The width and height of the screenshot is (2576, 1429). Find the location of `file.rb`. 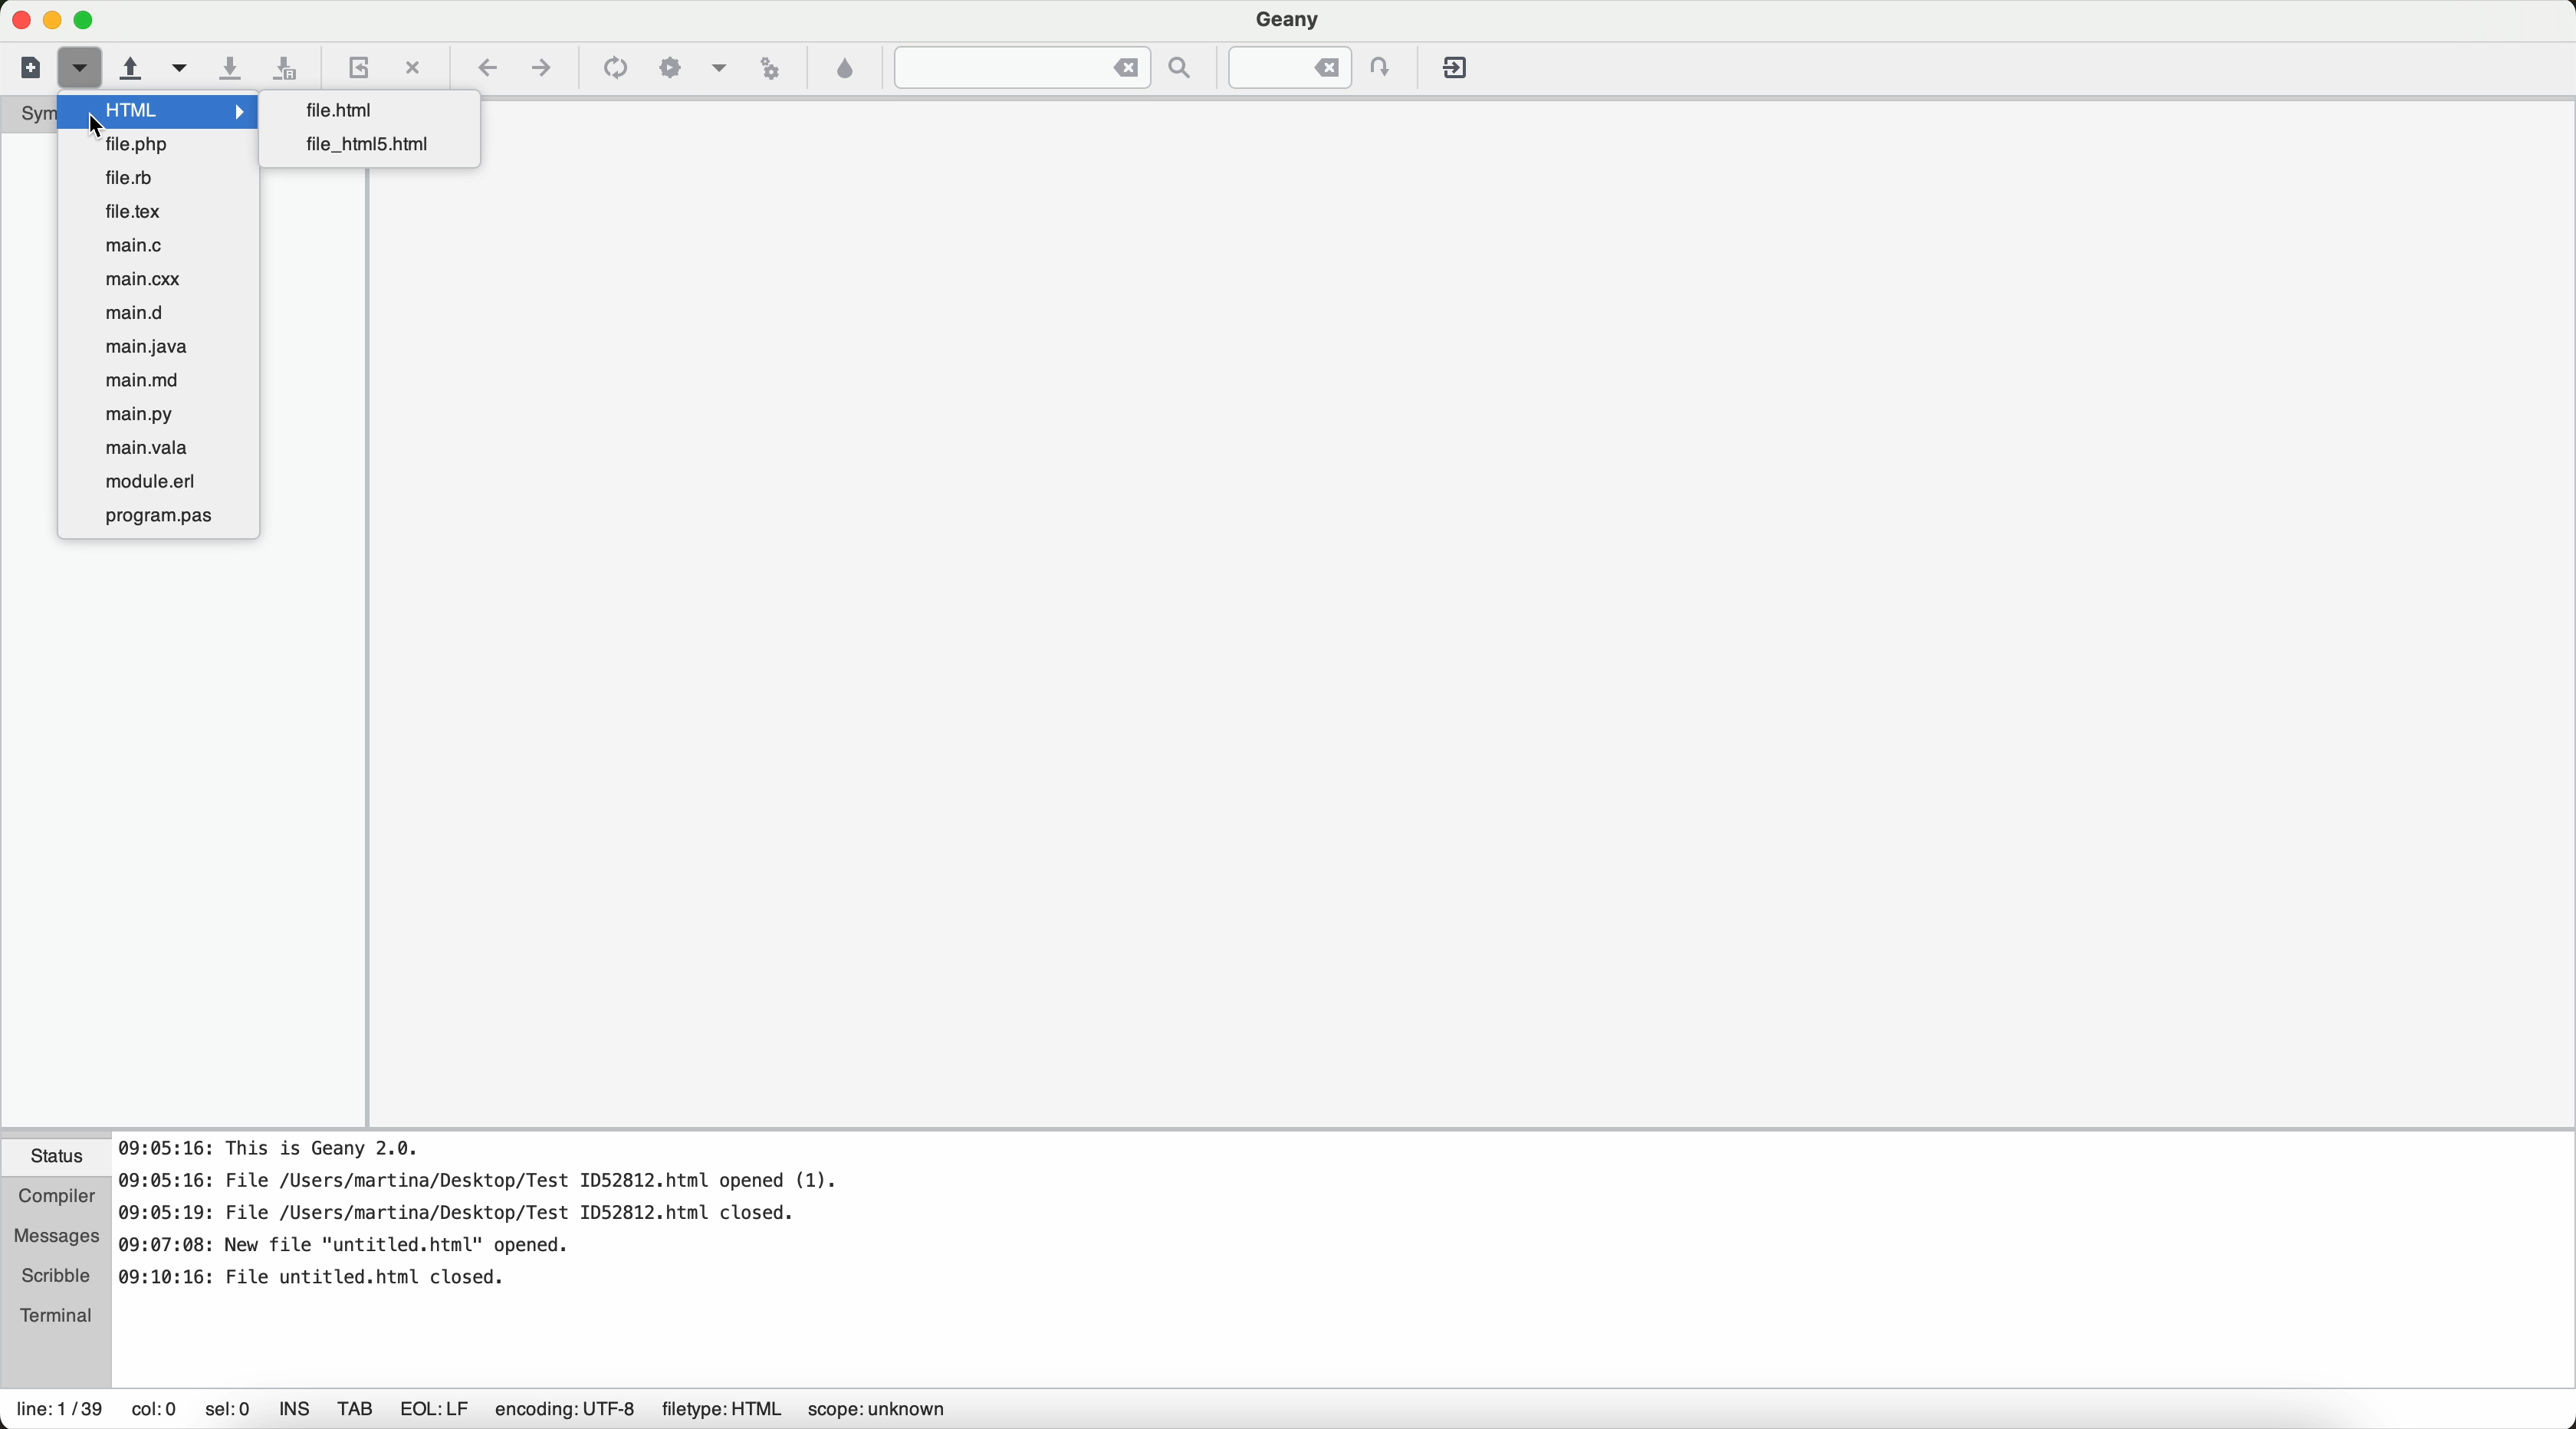

file.rb is located at coordinates (159, 175).